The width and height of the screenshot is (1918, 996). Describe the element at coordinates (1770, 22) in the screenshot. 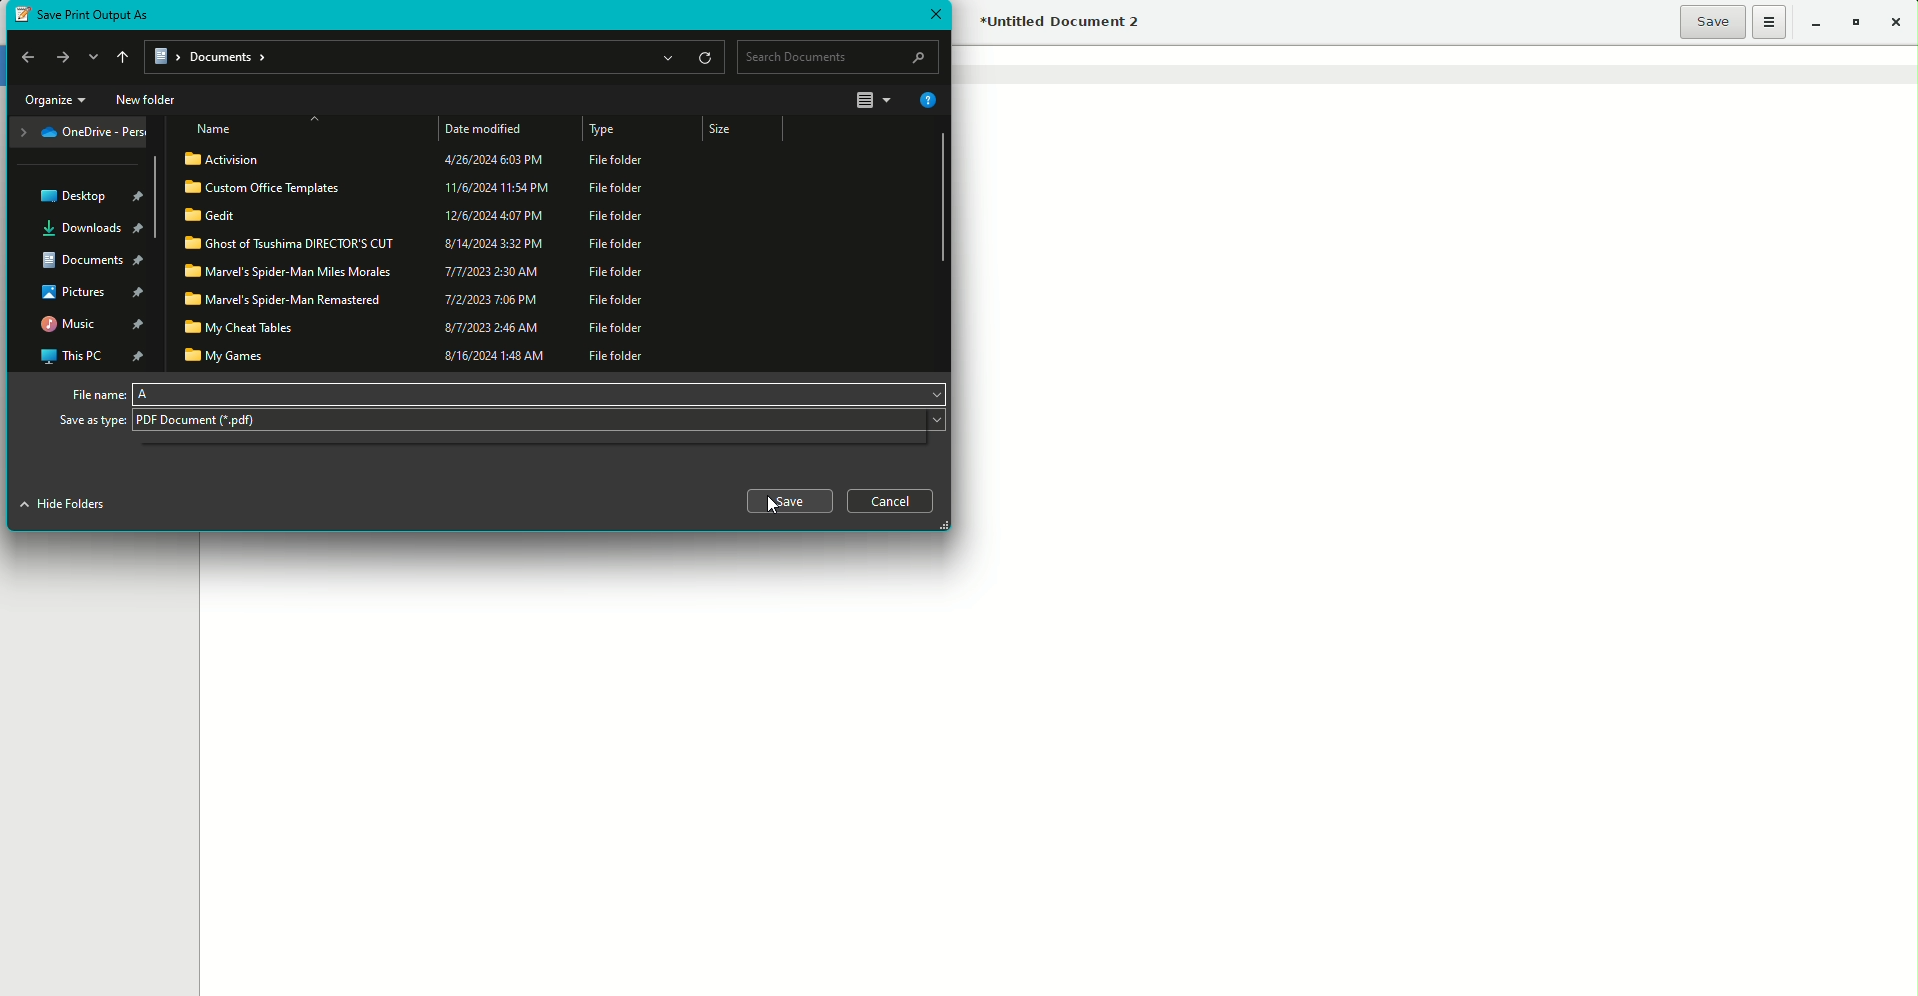

I see `Options` at that location.